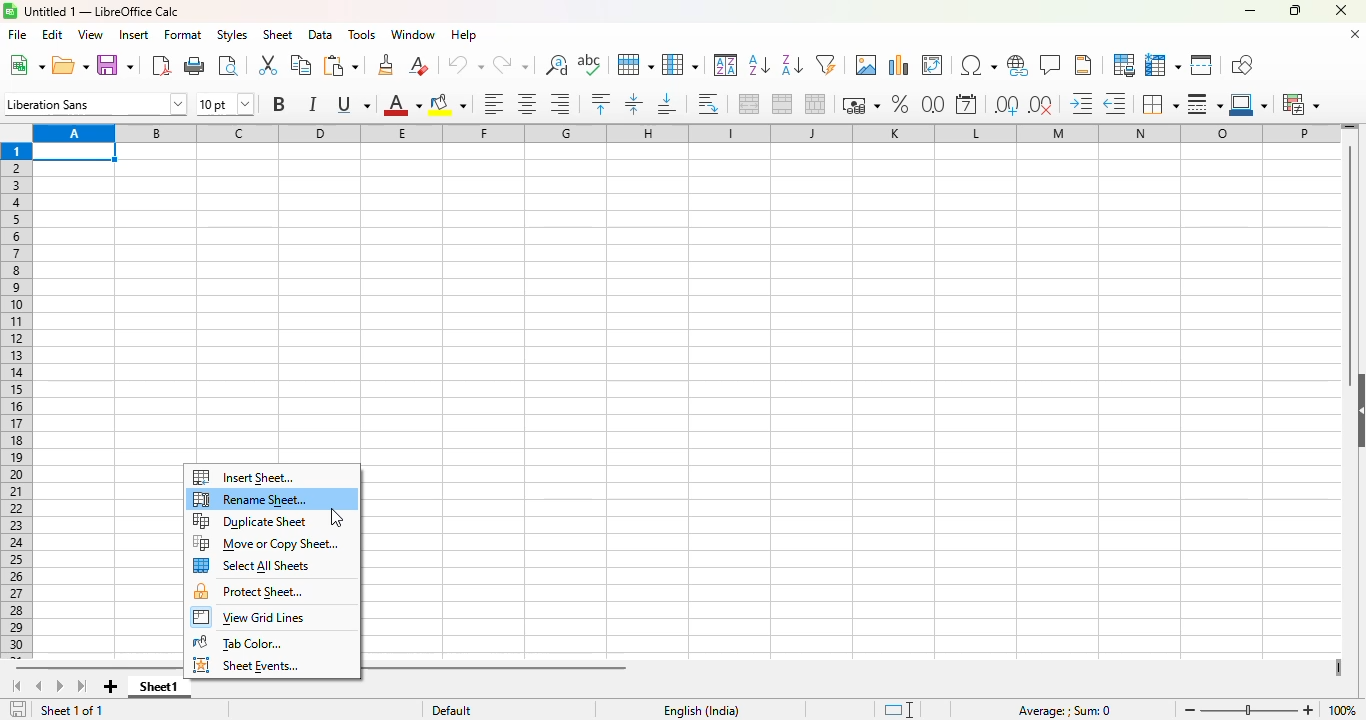  Describe the element at coordinates (272, 499) in the screenshot. I see `rename sheet` at that location.